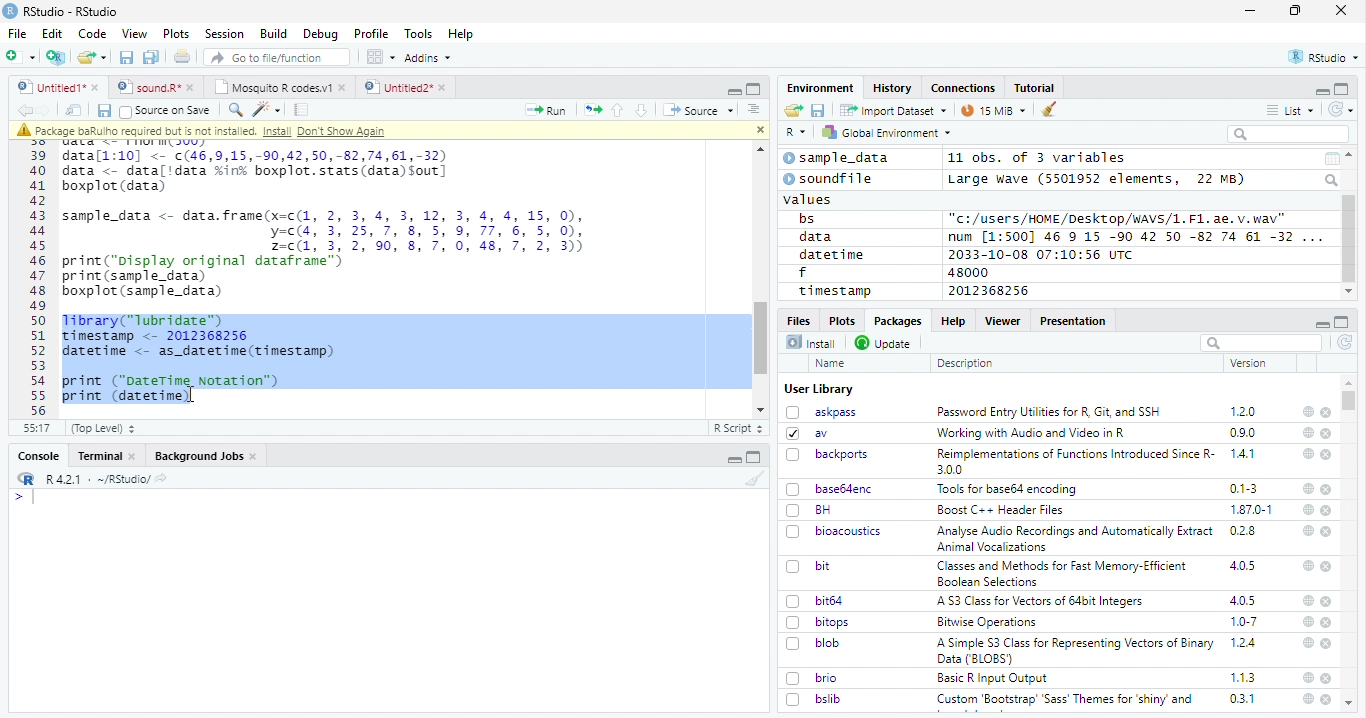 Image resolution: width=1366 pixels, height=718 pixels. What do you see at coordinates (819, 389) in the screenshot?
I see `User Library` at bounding box center [819, 389].